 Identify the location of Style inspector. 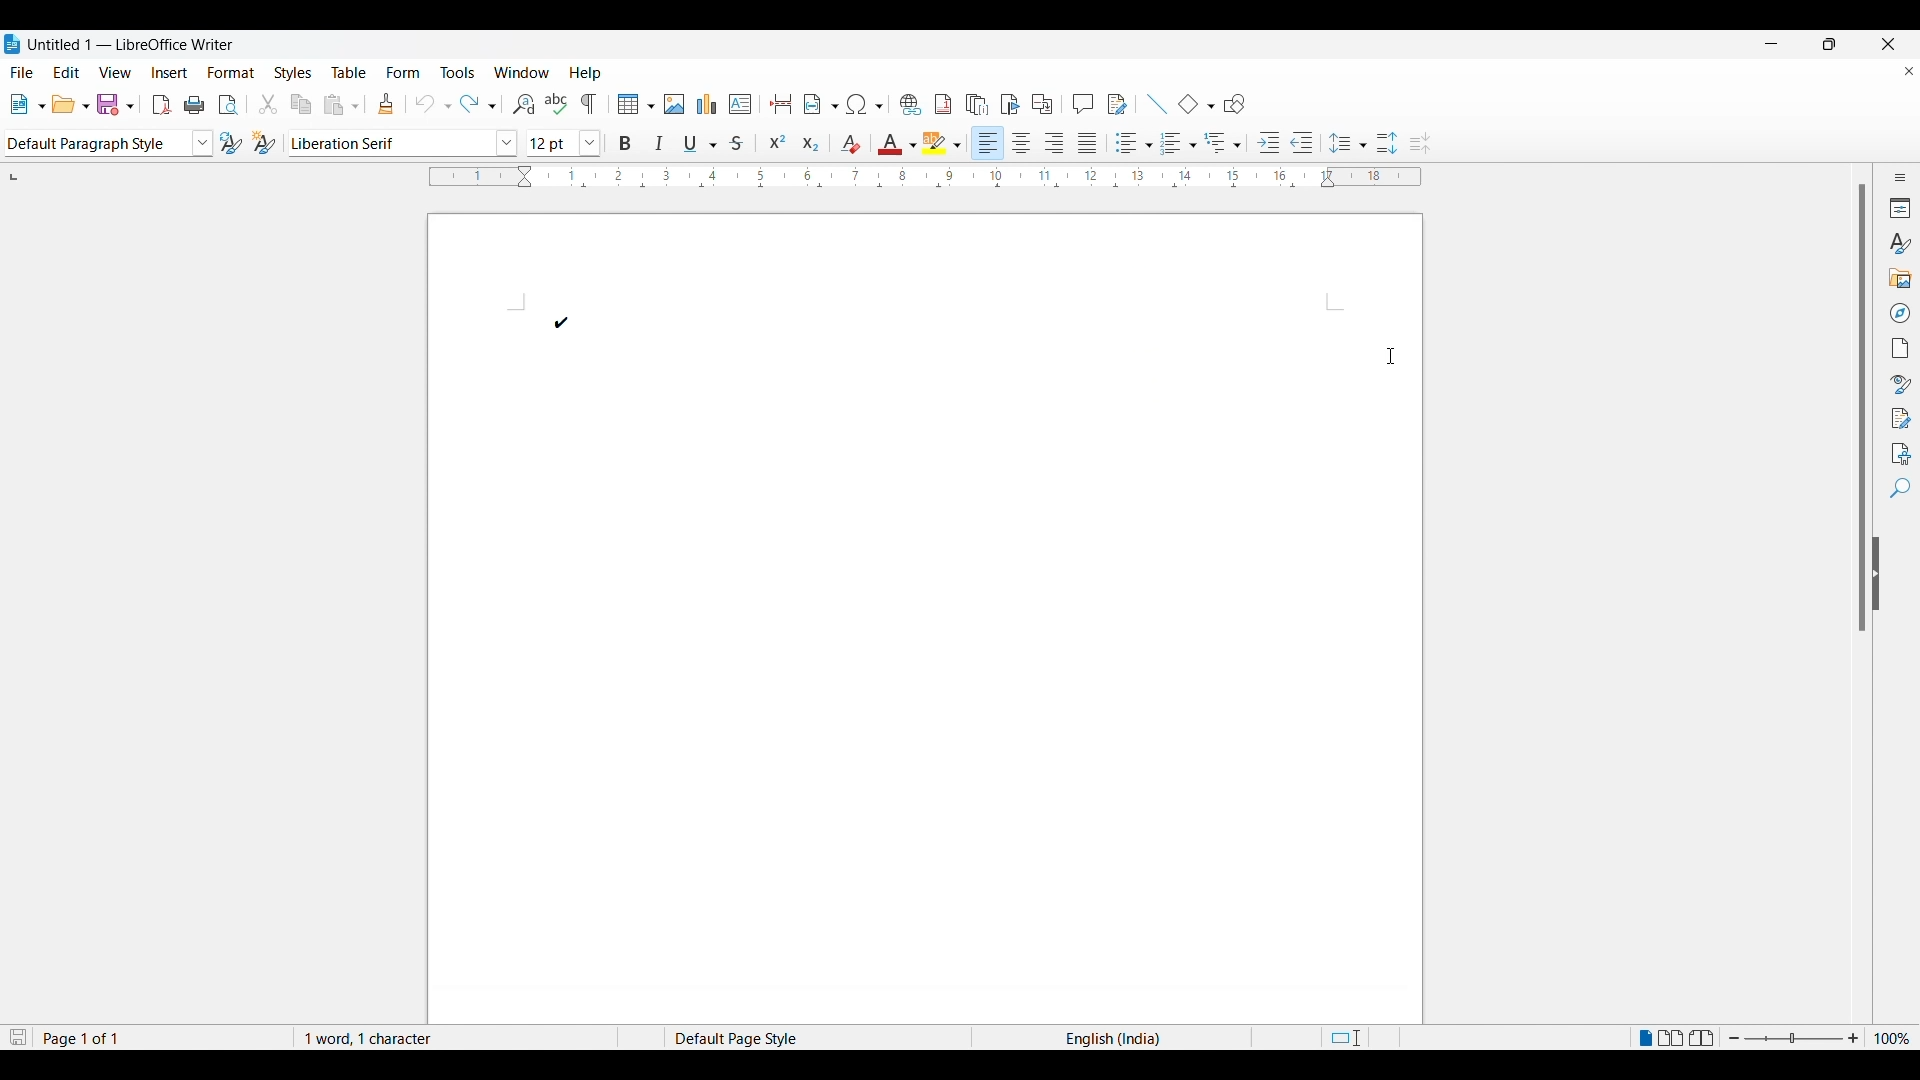
(1896, 380).